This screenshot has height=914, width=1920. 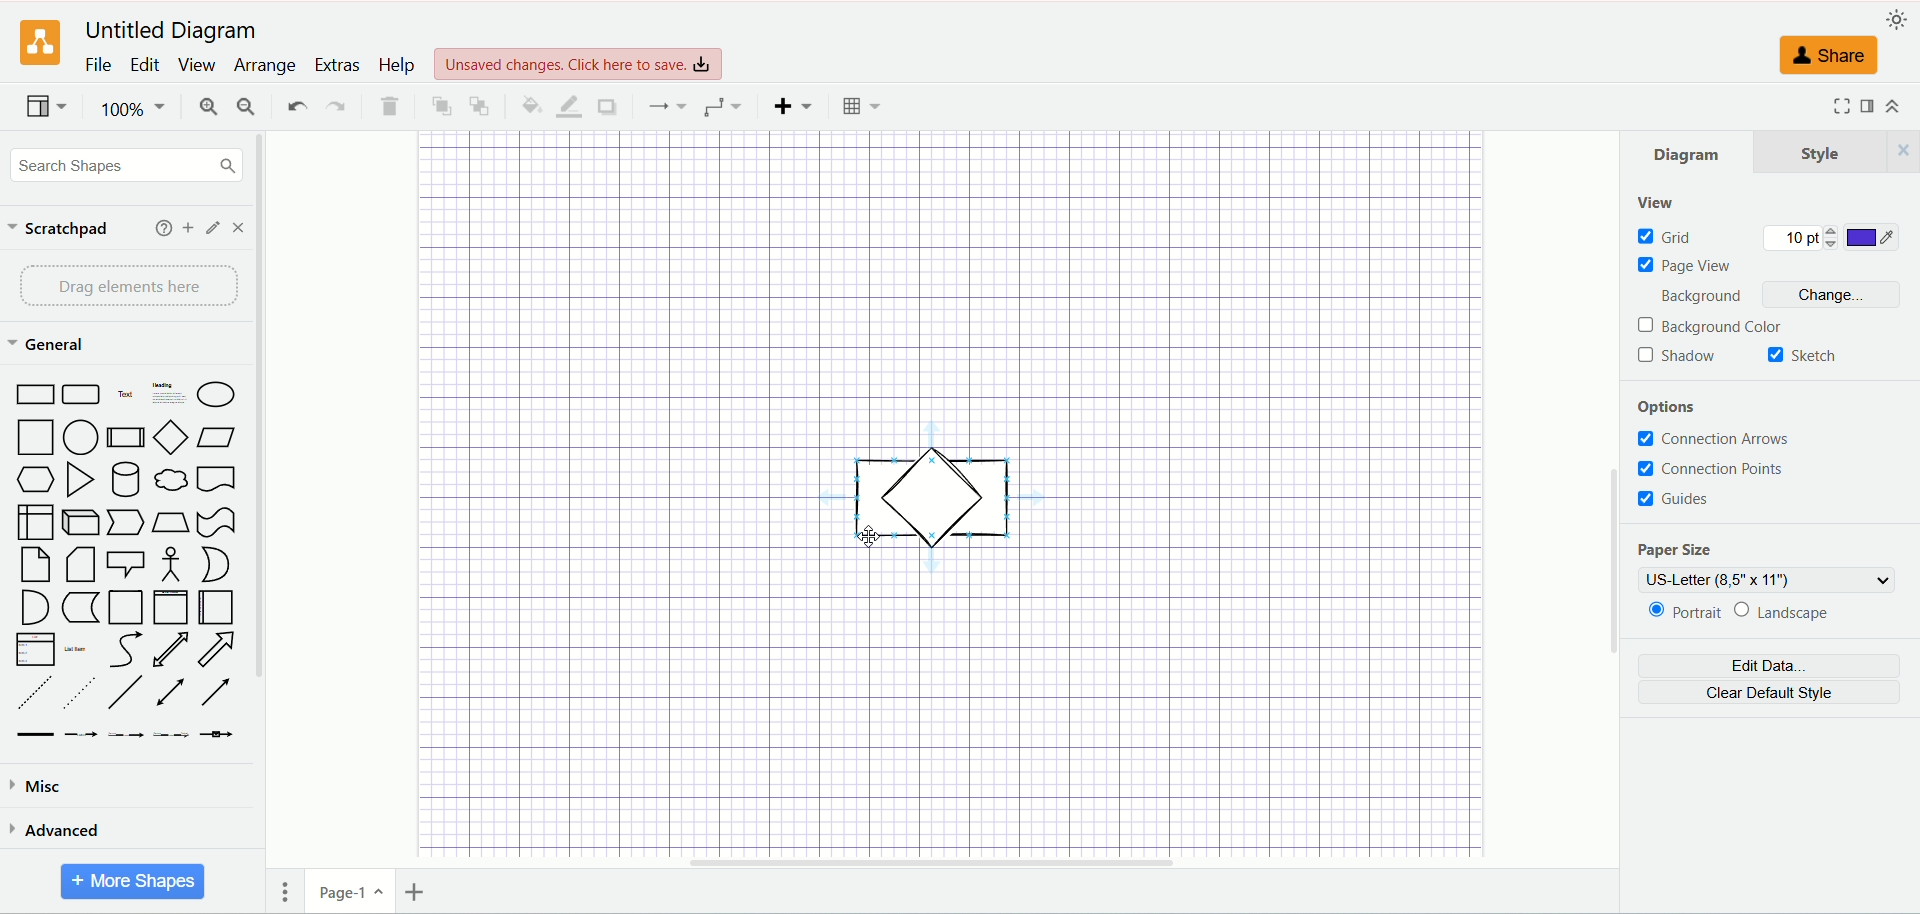 What do you see at coordinates (260, 522) in the screenshot?
I see `vertical scroll bar` at bounding box center [260, 522].